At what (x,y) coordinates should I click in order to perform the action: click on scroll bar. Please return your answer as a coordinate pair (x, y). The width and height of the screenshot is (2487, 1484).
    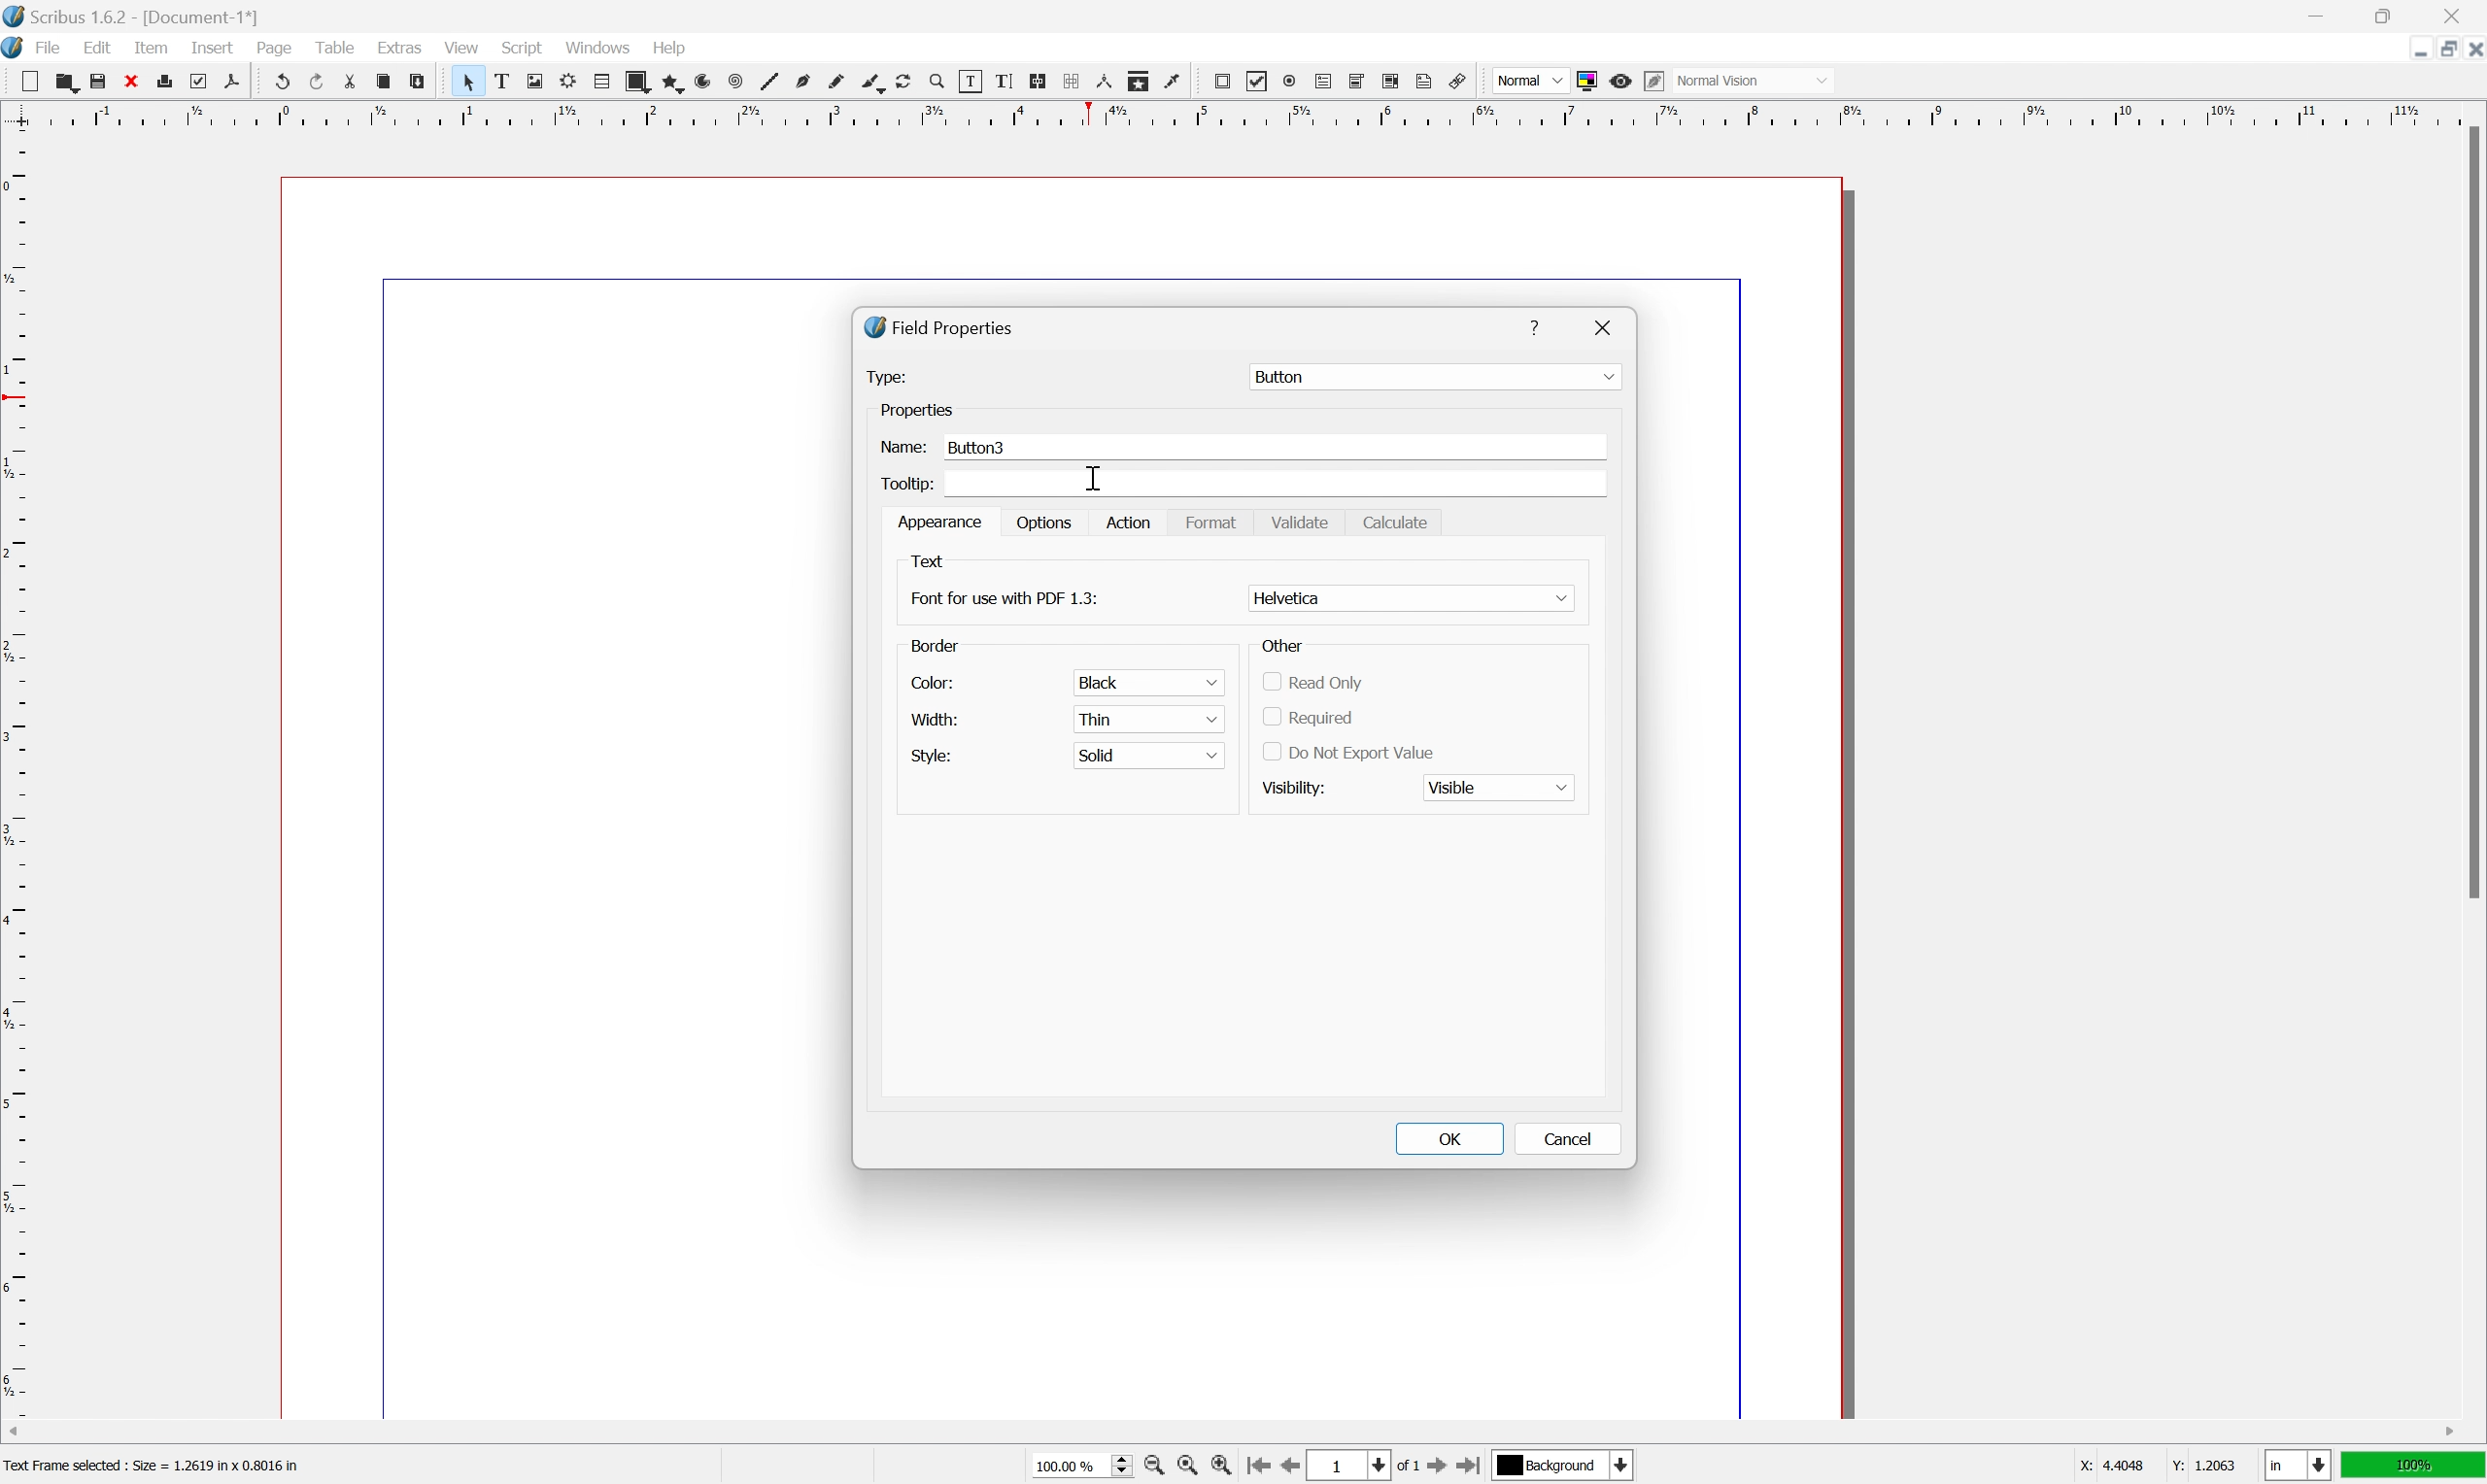
    Looking at the image, I should click on (2467, 511).